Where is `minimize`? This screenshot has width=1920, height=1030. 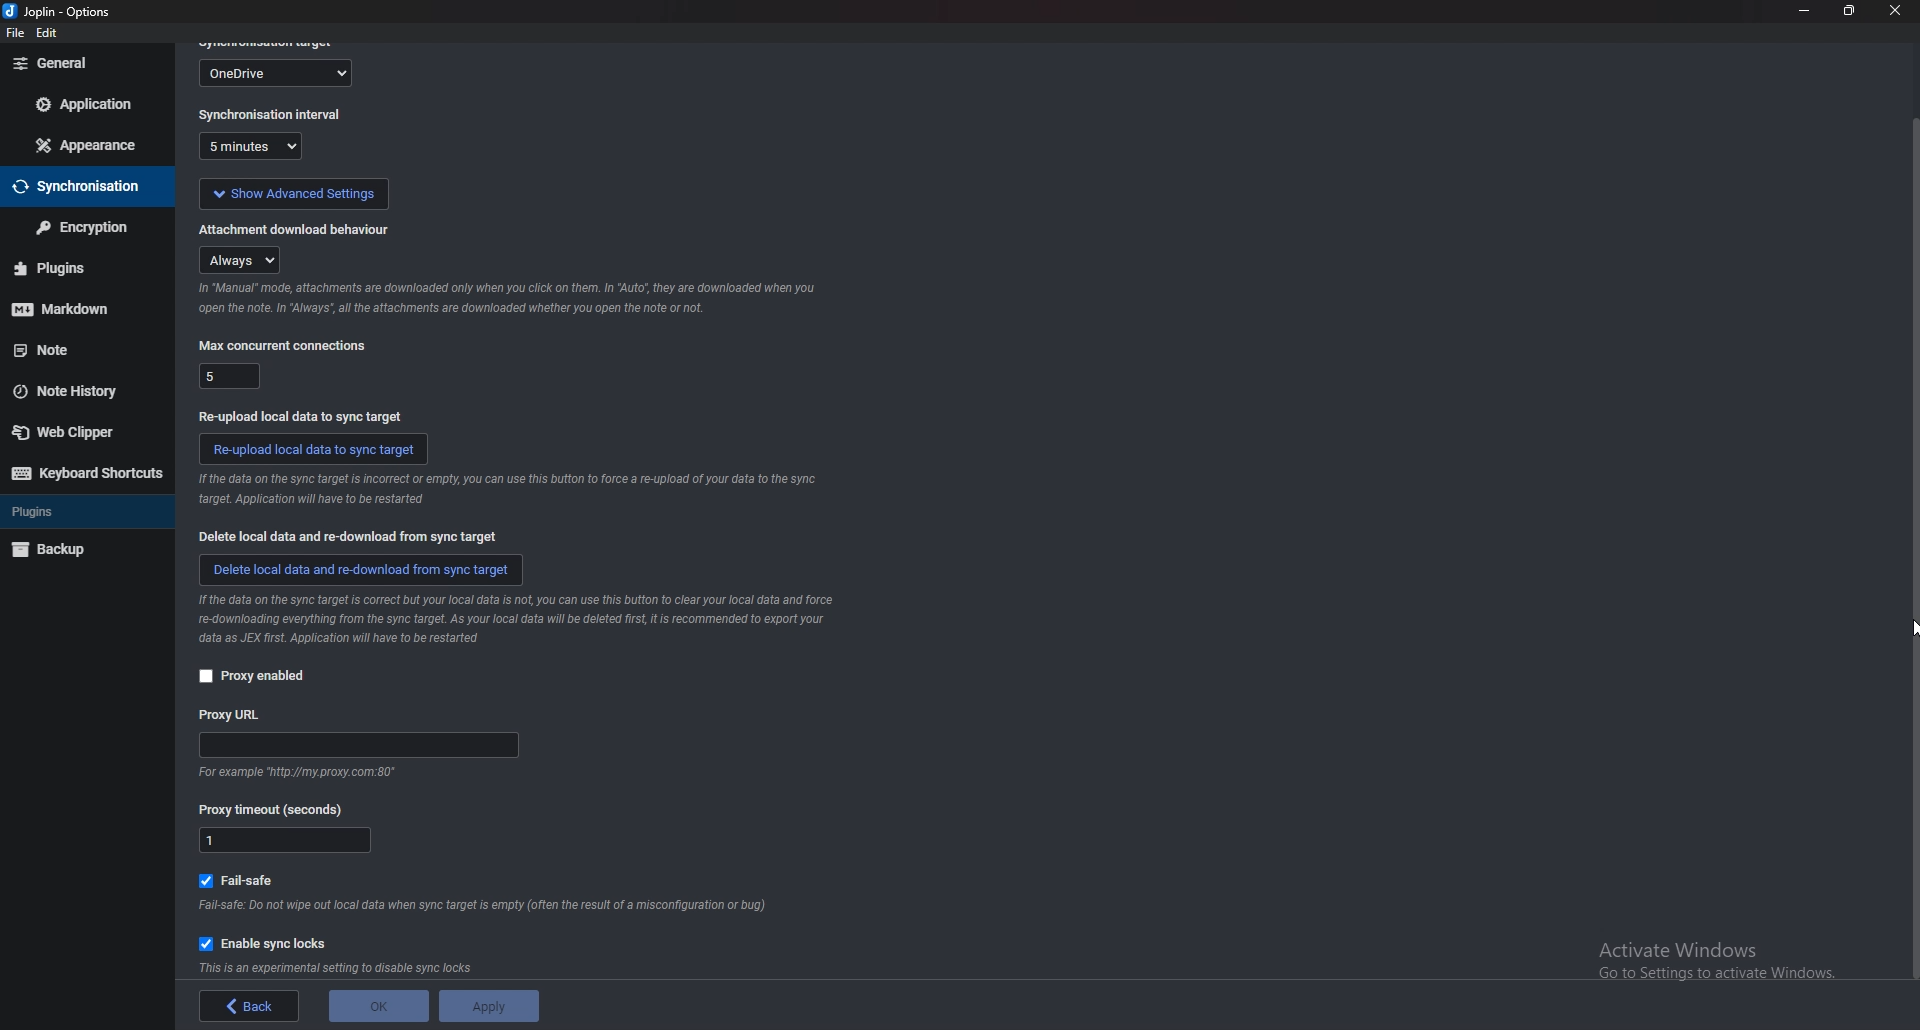 minimize is located at coordinates (1803, 11).